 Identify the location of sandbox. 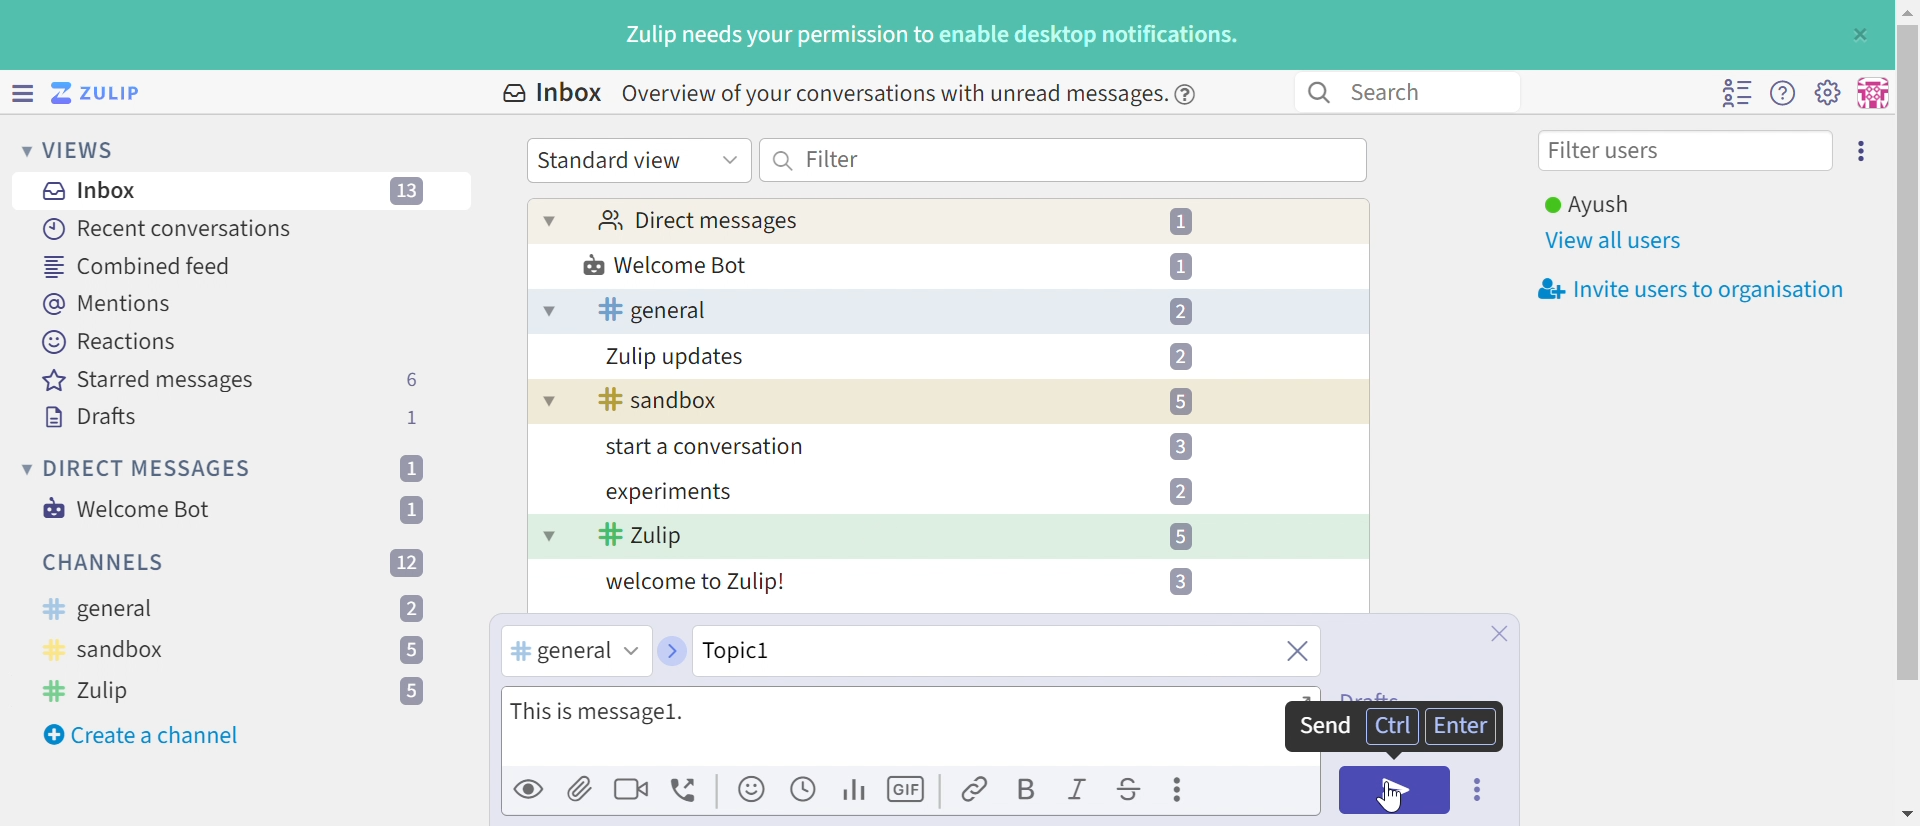
(106, 653).